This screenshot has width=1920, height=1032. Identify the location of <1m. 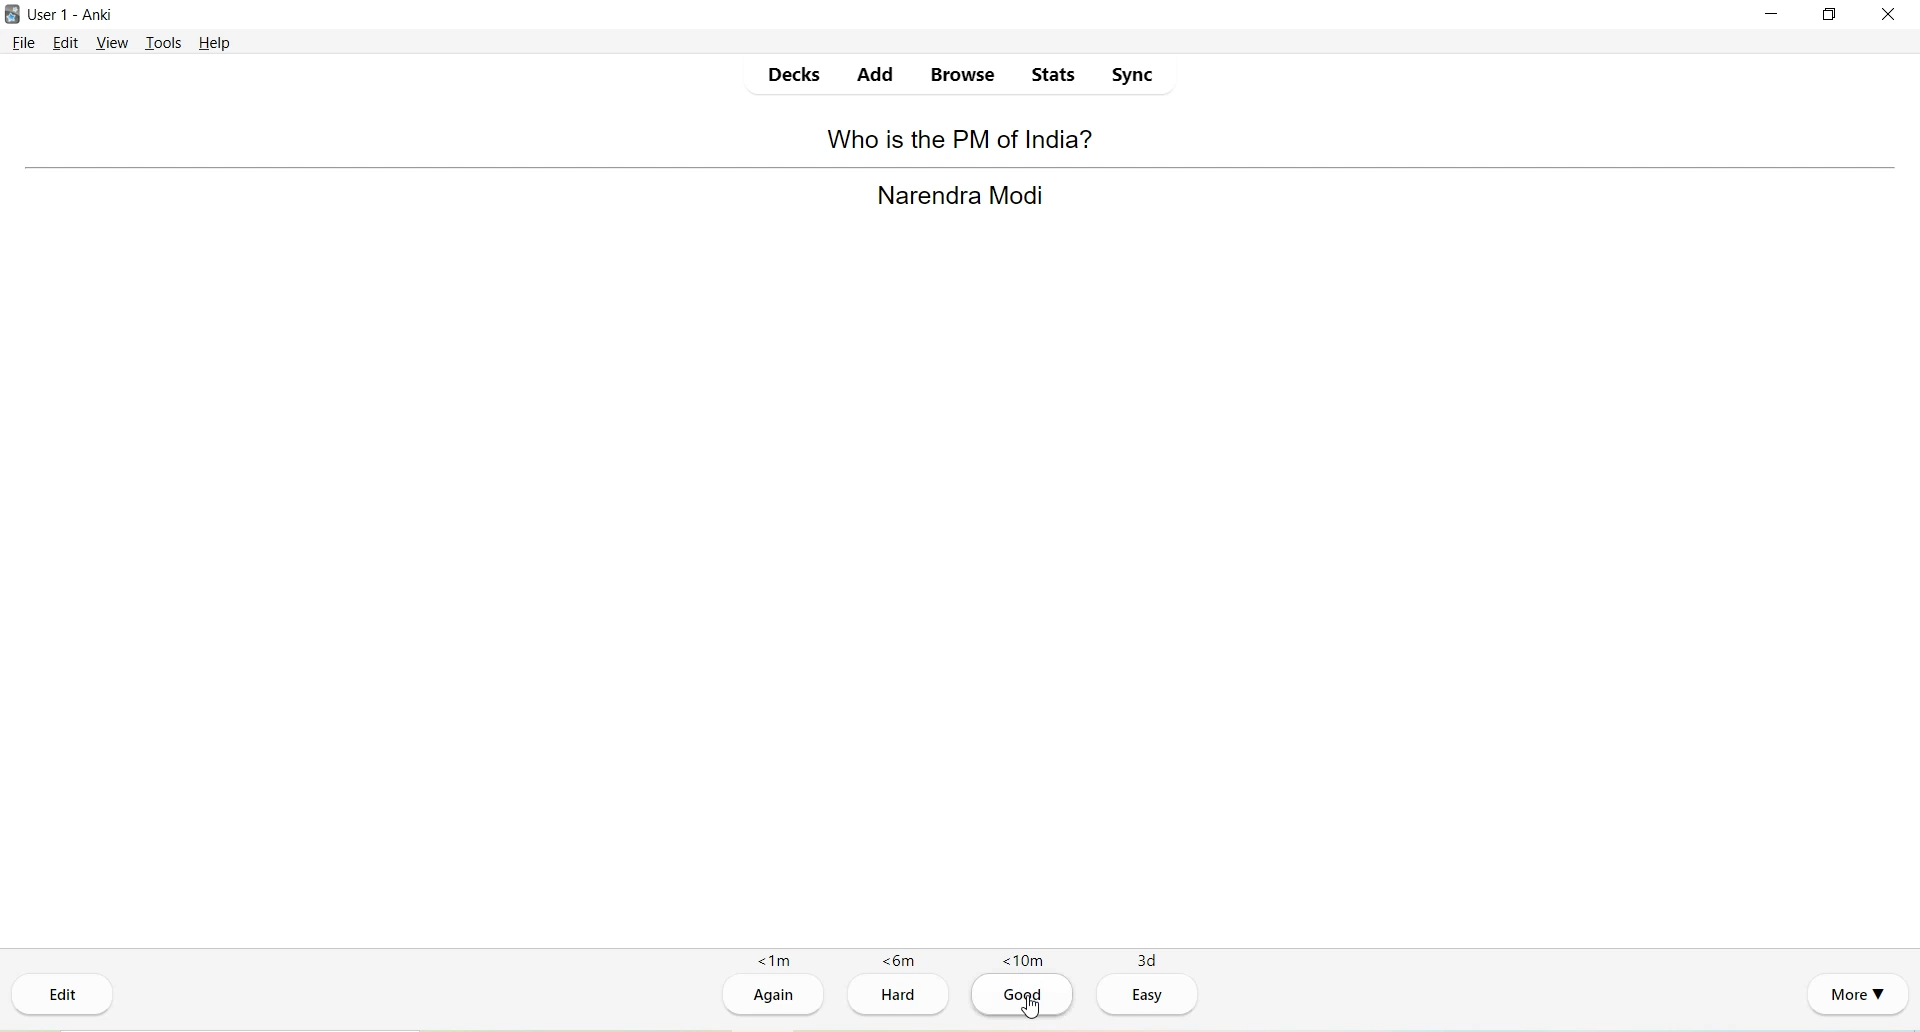
(773, 961).